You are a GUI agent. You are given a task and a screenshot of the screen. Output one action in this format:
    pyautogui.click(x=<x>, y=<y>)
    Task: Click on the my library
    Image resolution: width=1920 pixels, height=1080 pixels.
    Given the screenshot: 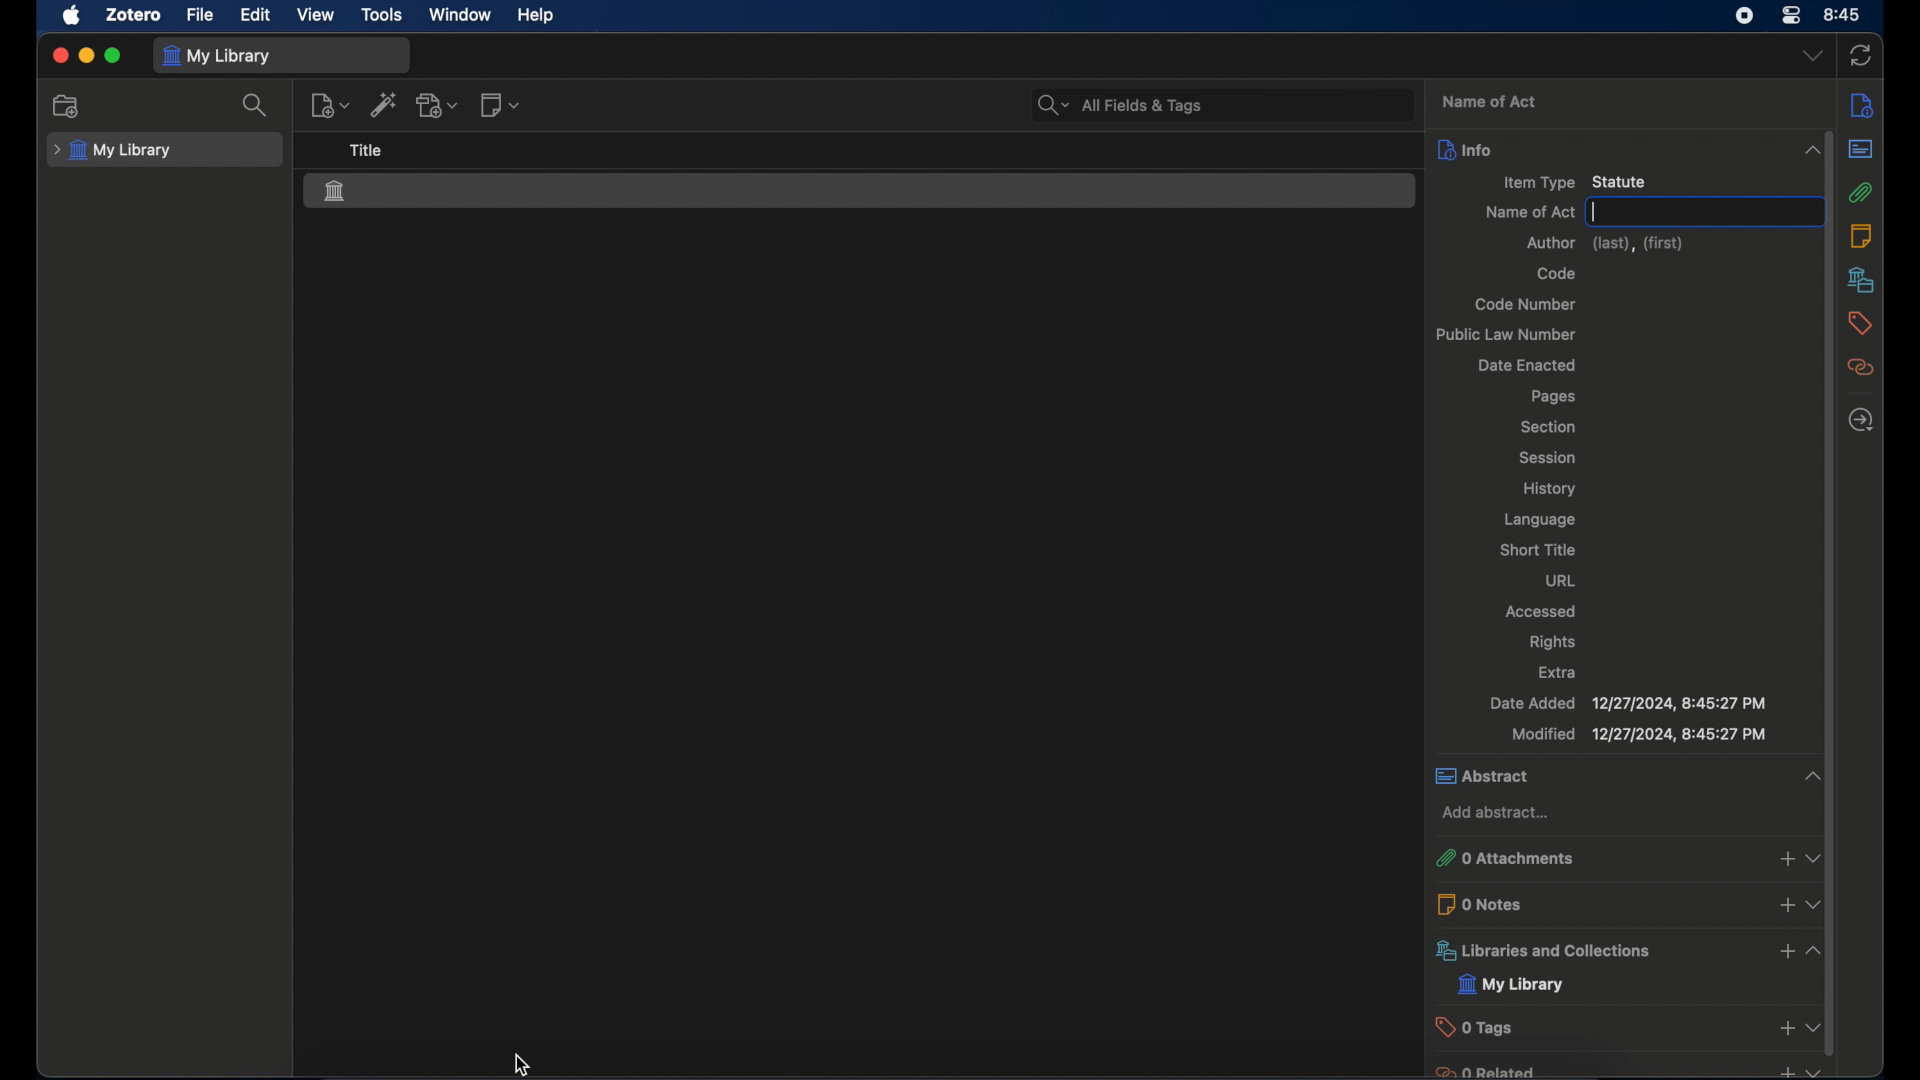 What is the action you would take?
    pyautogui.click(x=1511, y=985)
    